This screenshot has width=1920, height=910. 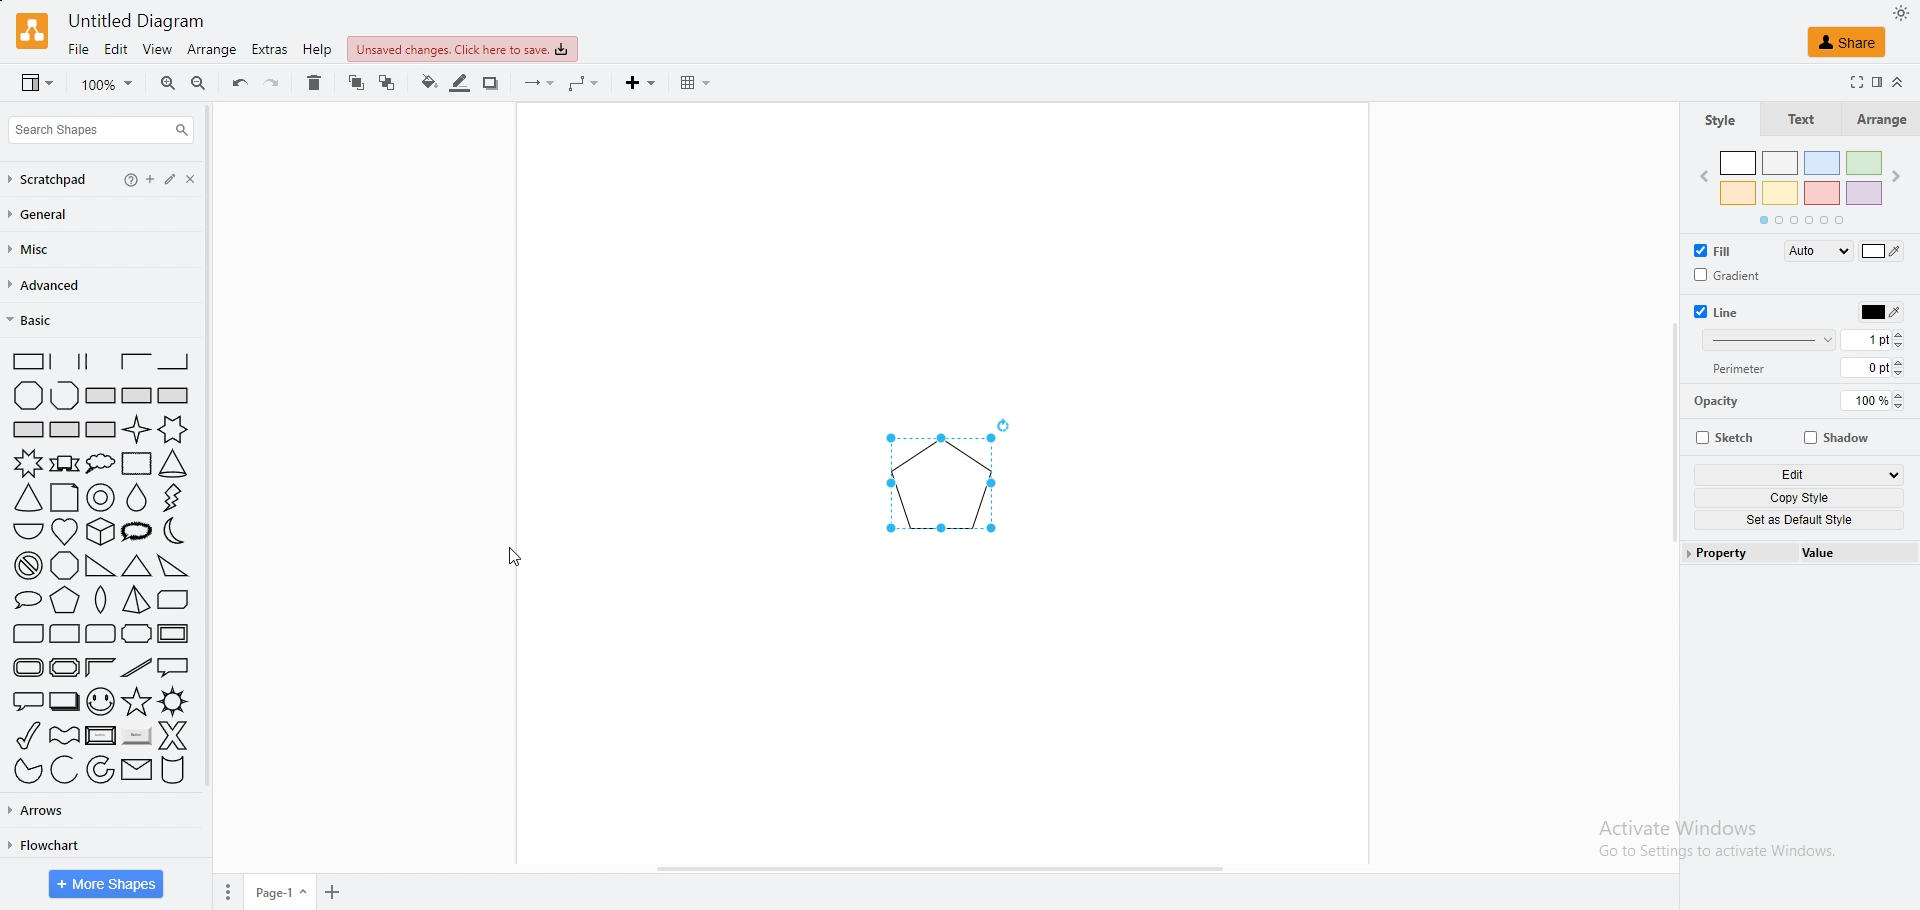 I want to click on next colors, so click(x=1901, y=177).